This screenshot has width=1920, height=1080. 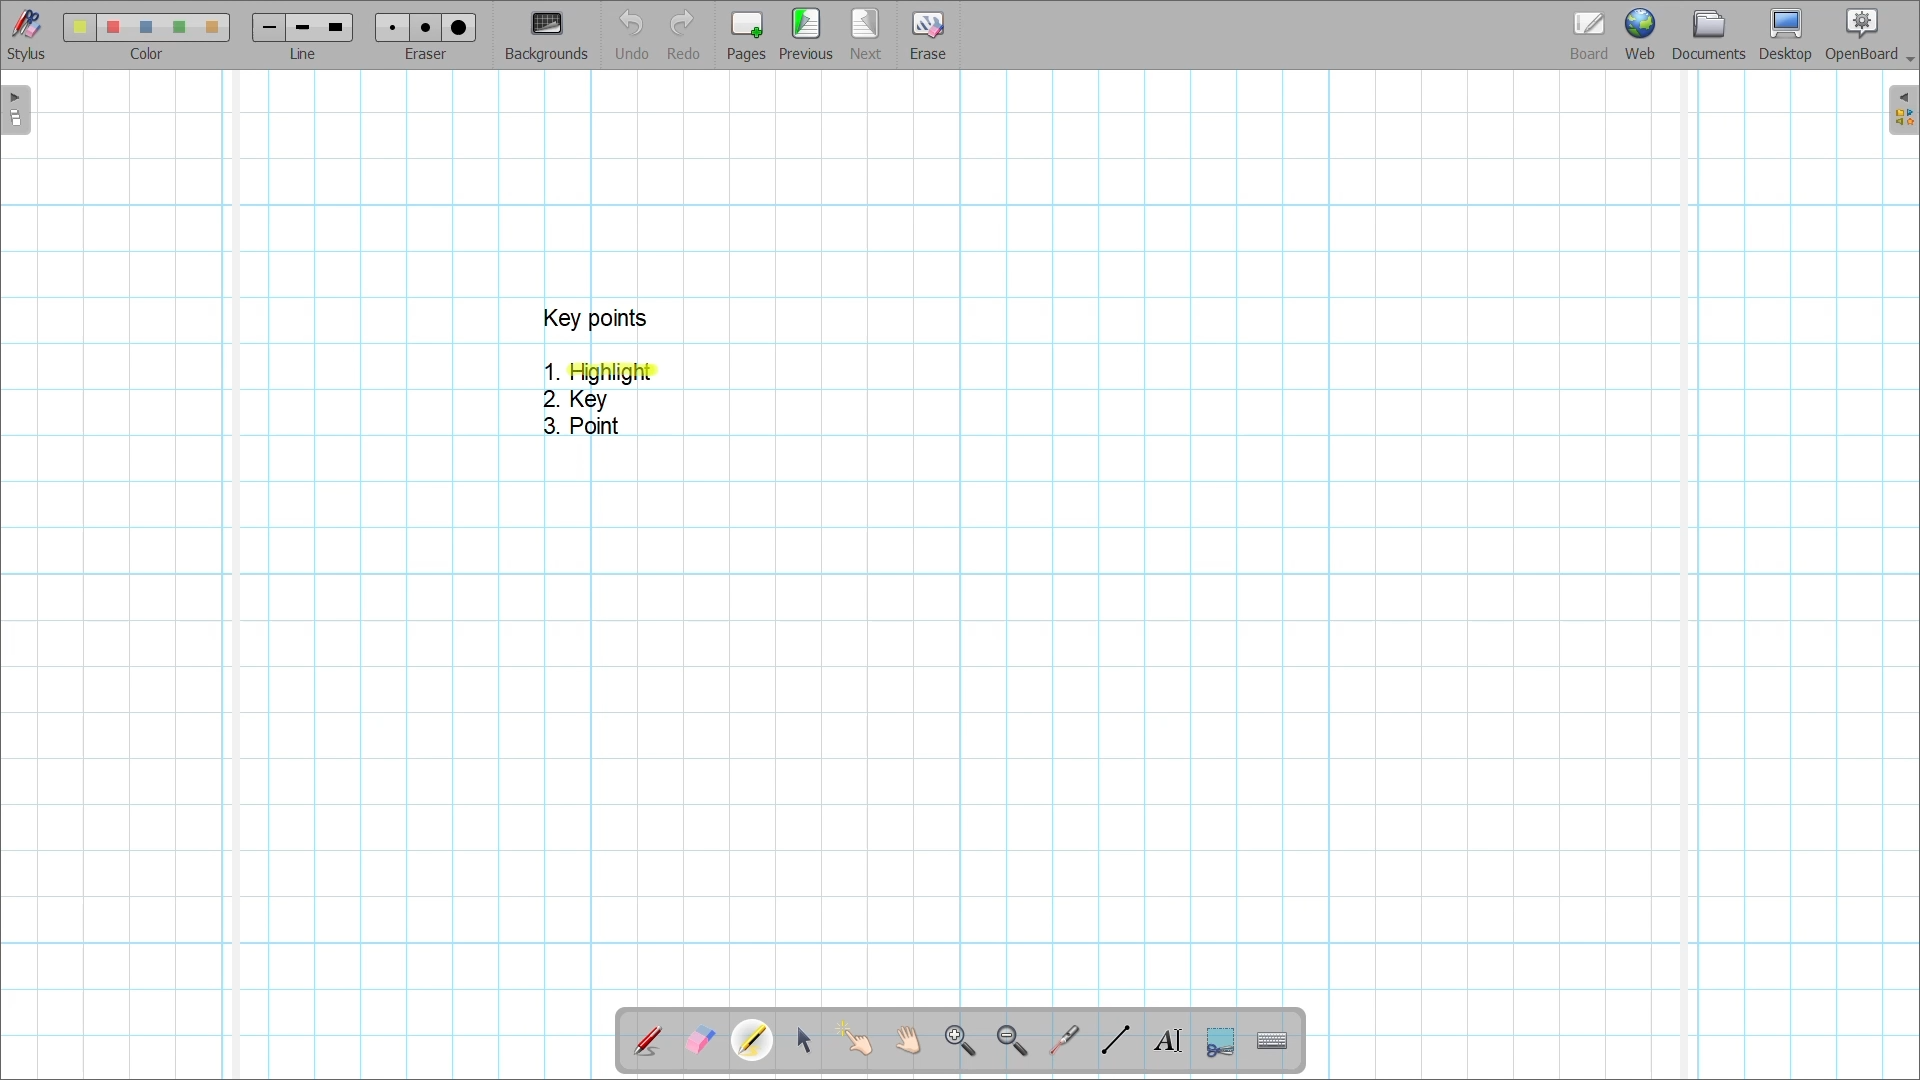 What do you see at coordinates (701, 1041) in the screenshot?
I see `Erase annotation` at bounding box center [701, 1041].